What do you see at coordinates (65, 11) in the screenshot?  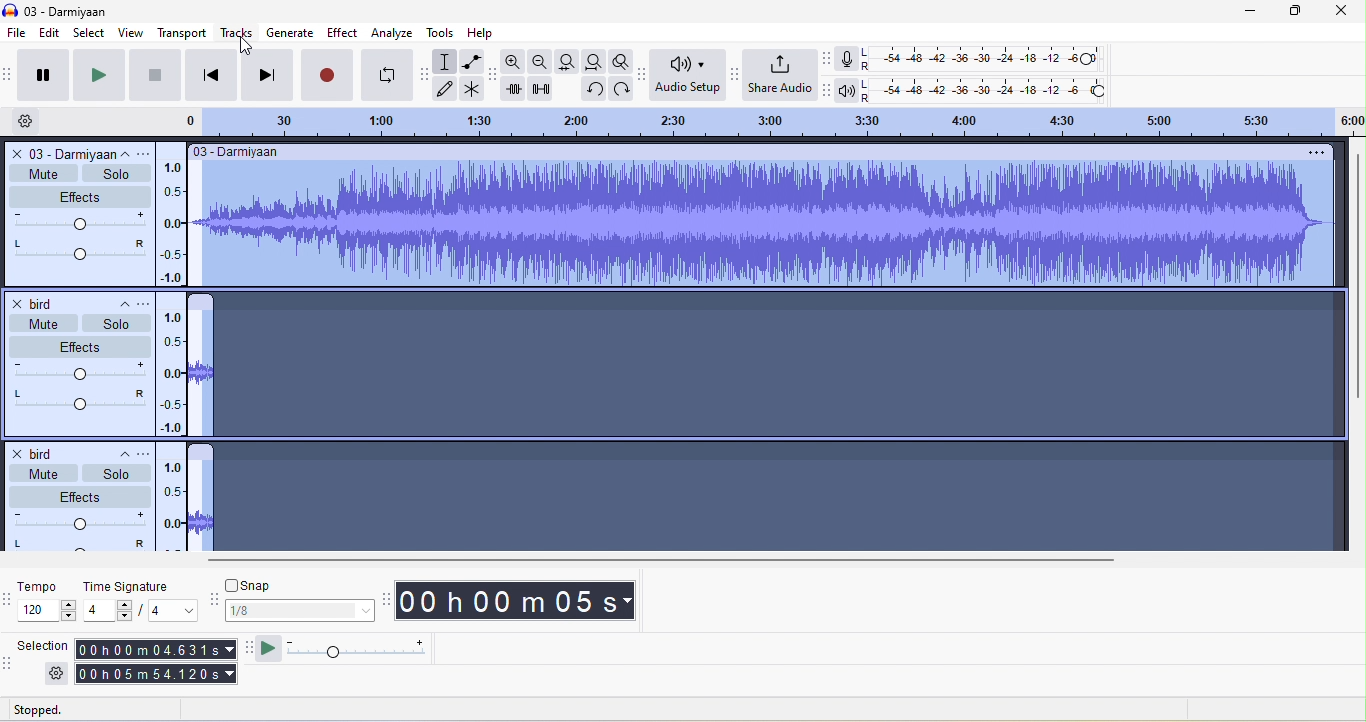 I see `title` at bounding box center [65, 11].